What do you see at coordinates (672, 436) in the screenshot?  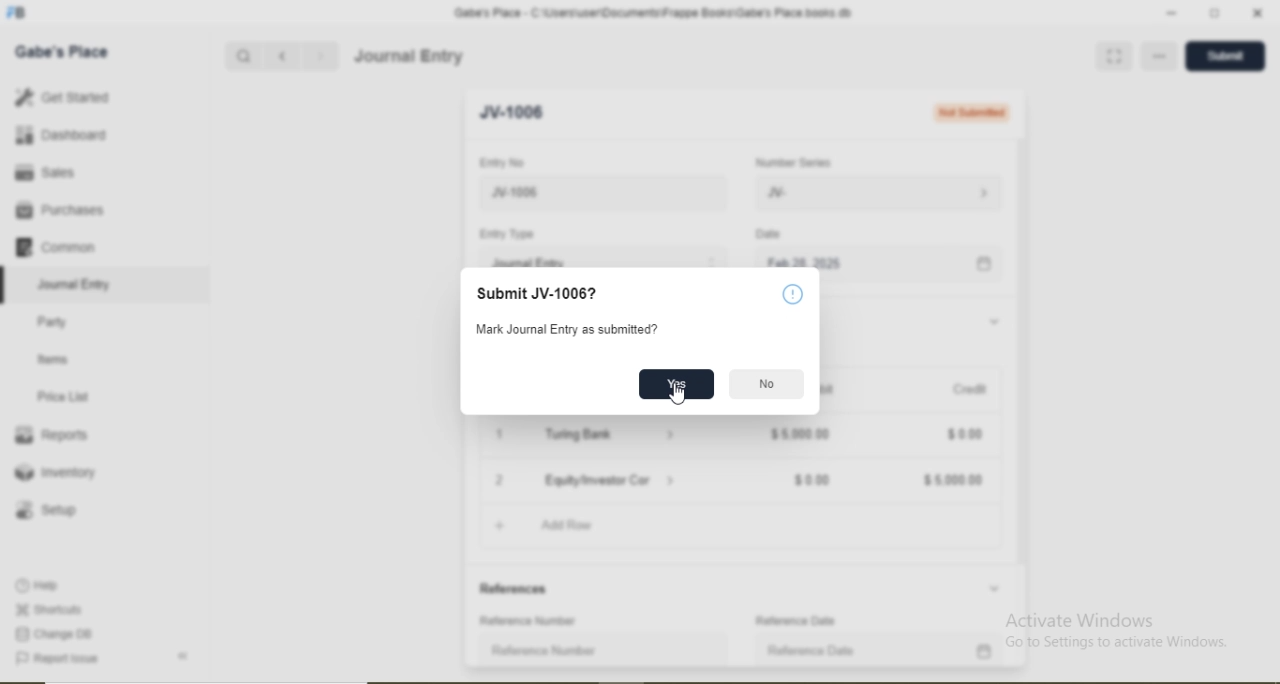 I see `Dropdown` at bounding box center [672, 436].